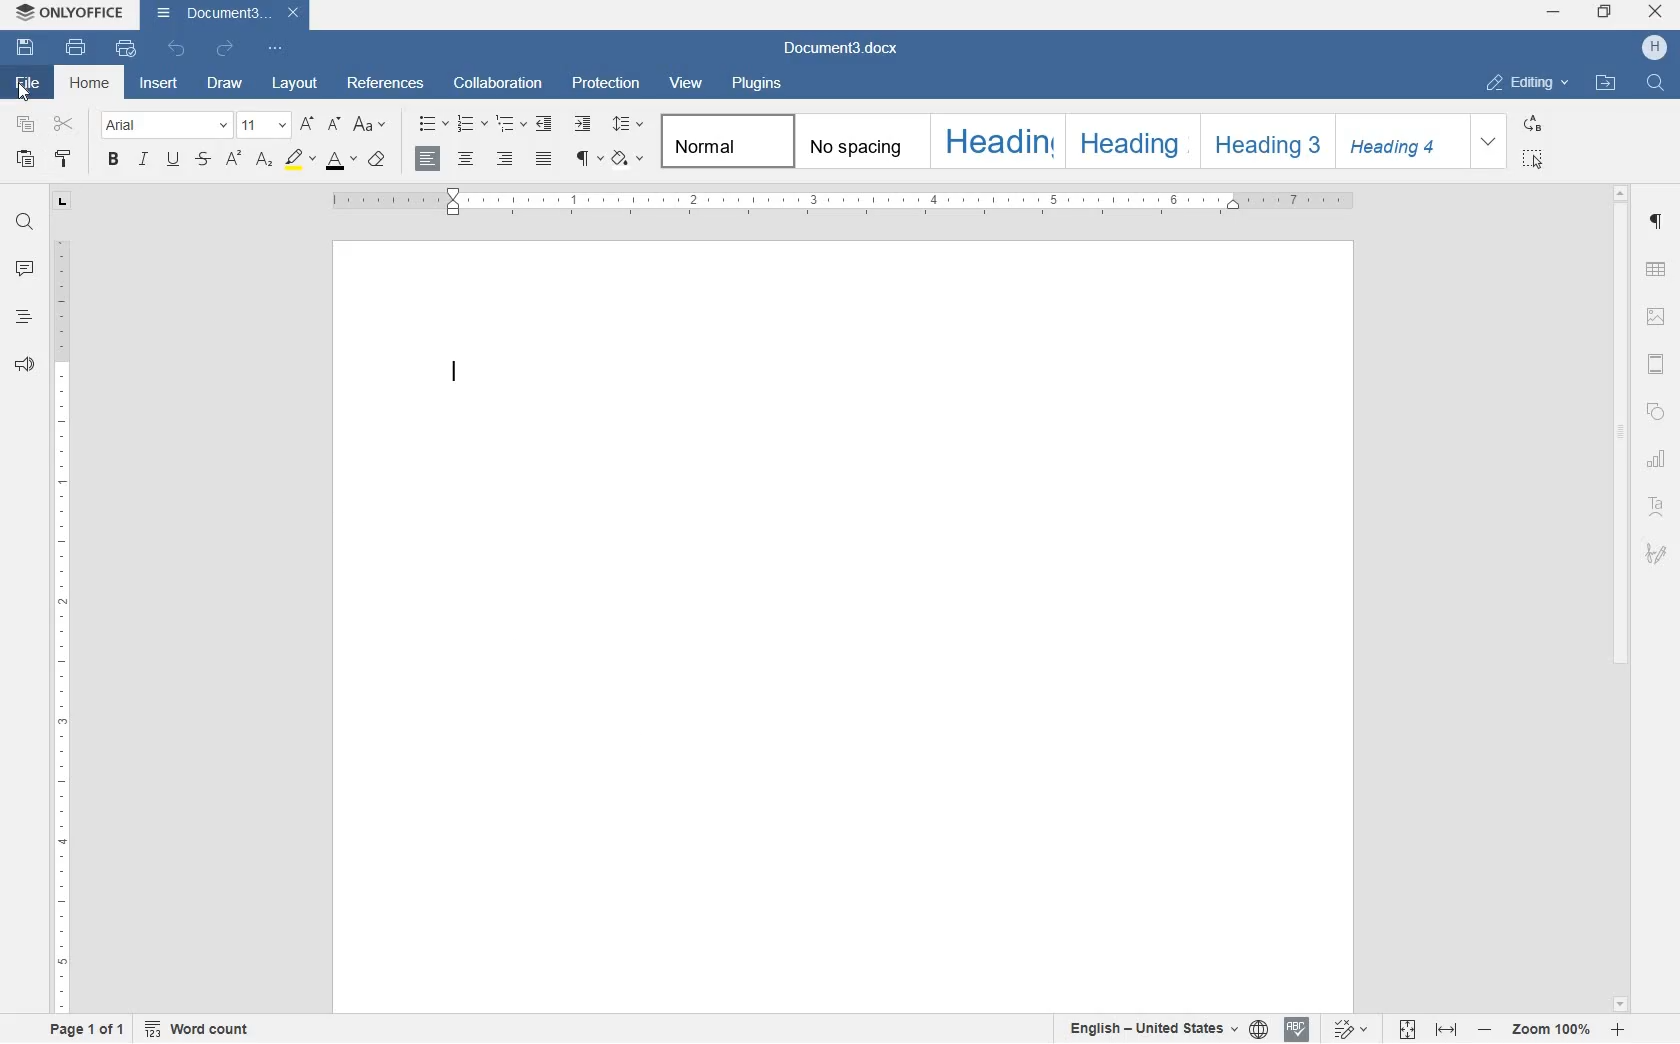 The width and height of the screenshot is (1680, 1044). What do you see at coordinates (1604, 84) in the screenshot?
I see `open file location` at bounding box center [1604, 84].